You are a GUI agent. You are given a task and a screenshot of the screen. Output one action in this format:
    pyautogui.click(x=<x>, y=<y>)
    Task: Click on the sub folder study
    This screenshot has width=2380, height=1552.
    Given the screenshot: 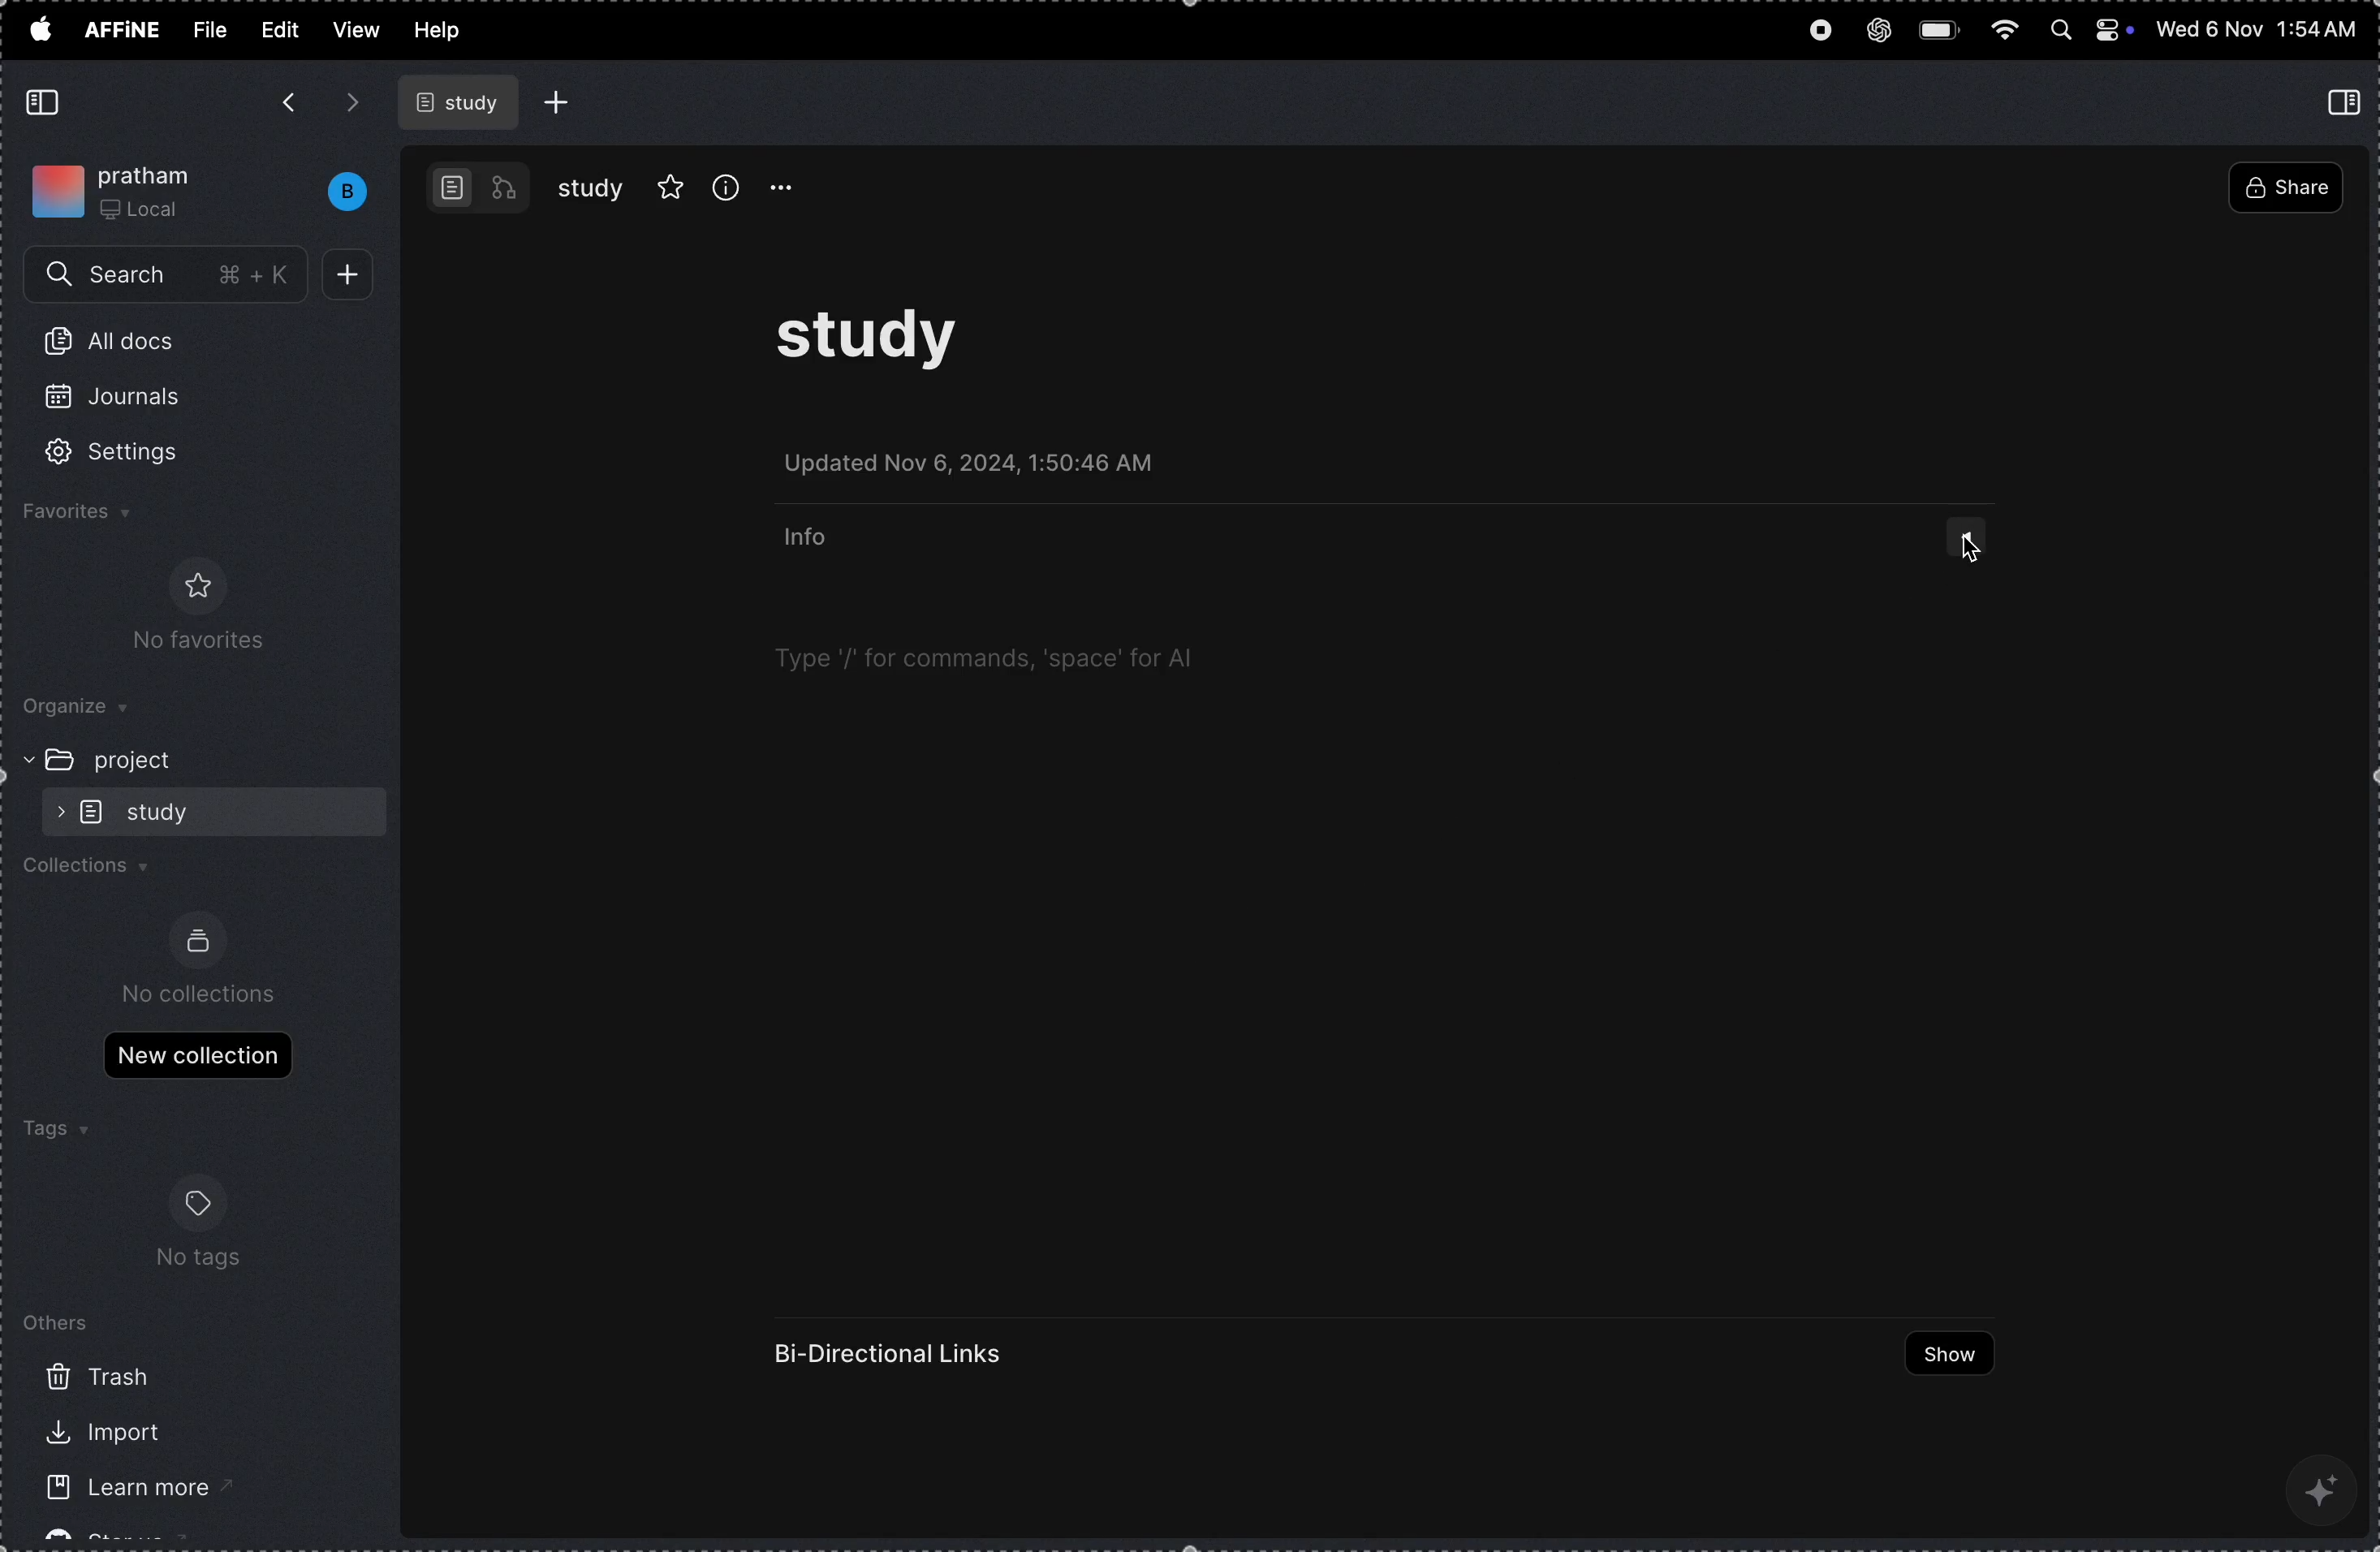 What is the action you would take?
    pyautogui.click(x=164, y=810)
    